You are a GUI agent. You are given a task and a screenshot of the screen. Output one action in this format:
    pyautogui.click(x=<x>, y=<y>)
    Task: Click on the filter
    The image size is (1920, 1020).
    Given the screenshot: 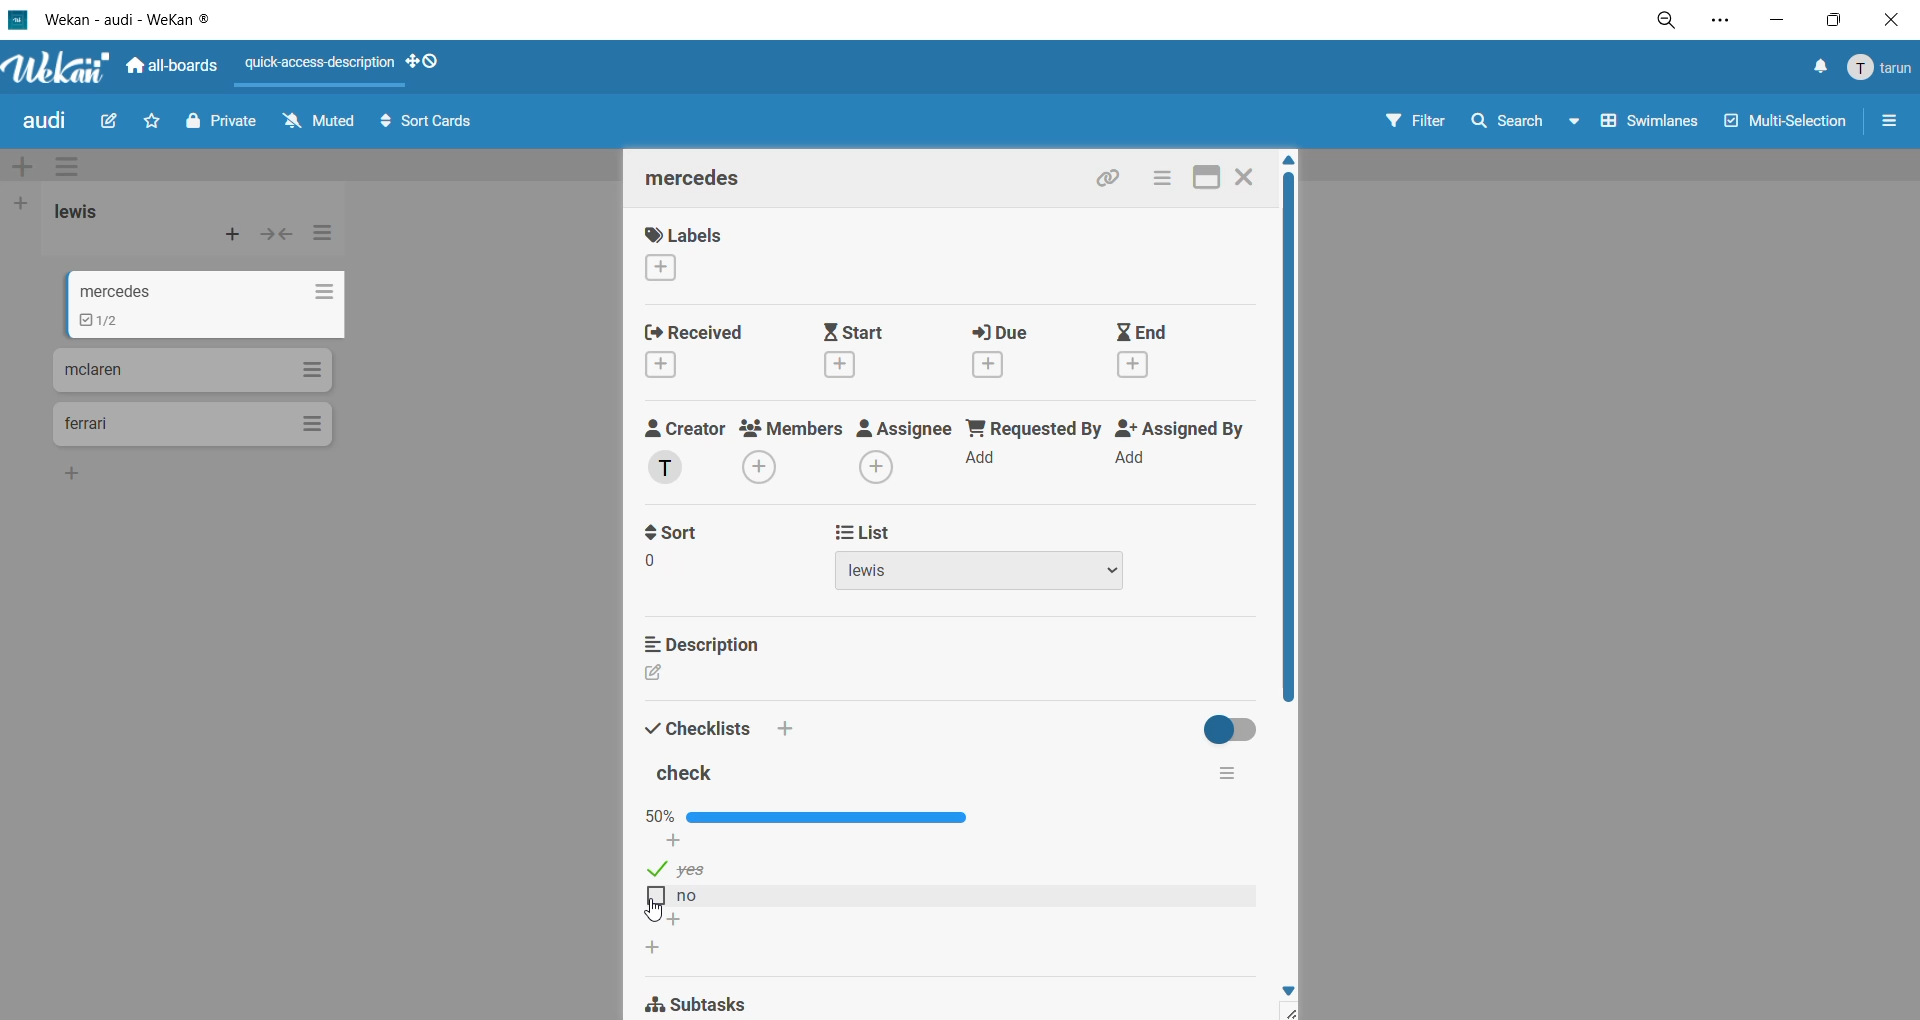 What is the action you would take?
    pyautogui.click(x=1416, y=122)
    